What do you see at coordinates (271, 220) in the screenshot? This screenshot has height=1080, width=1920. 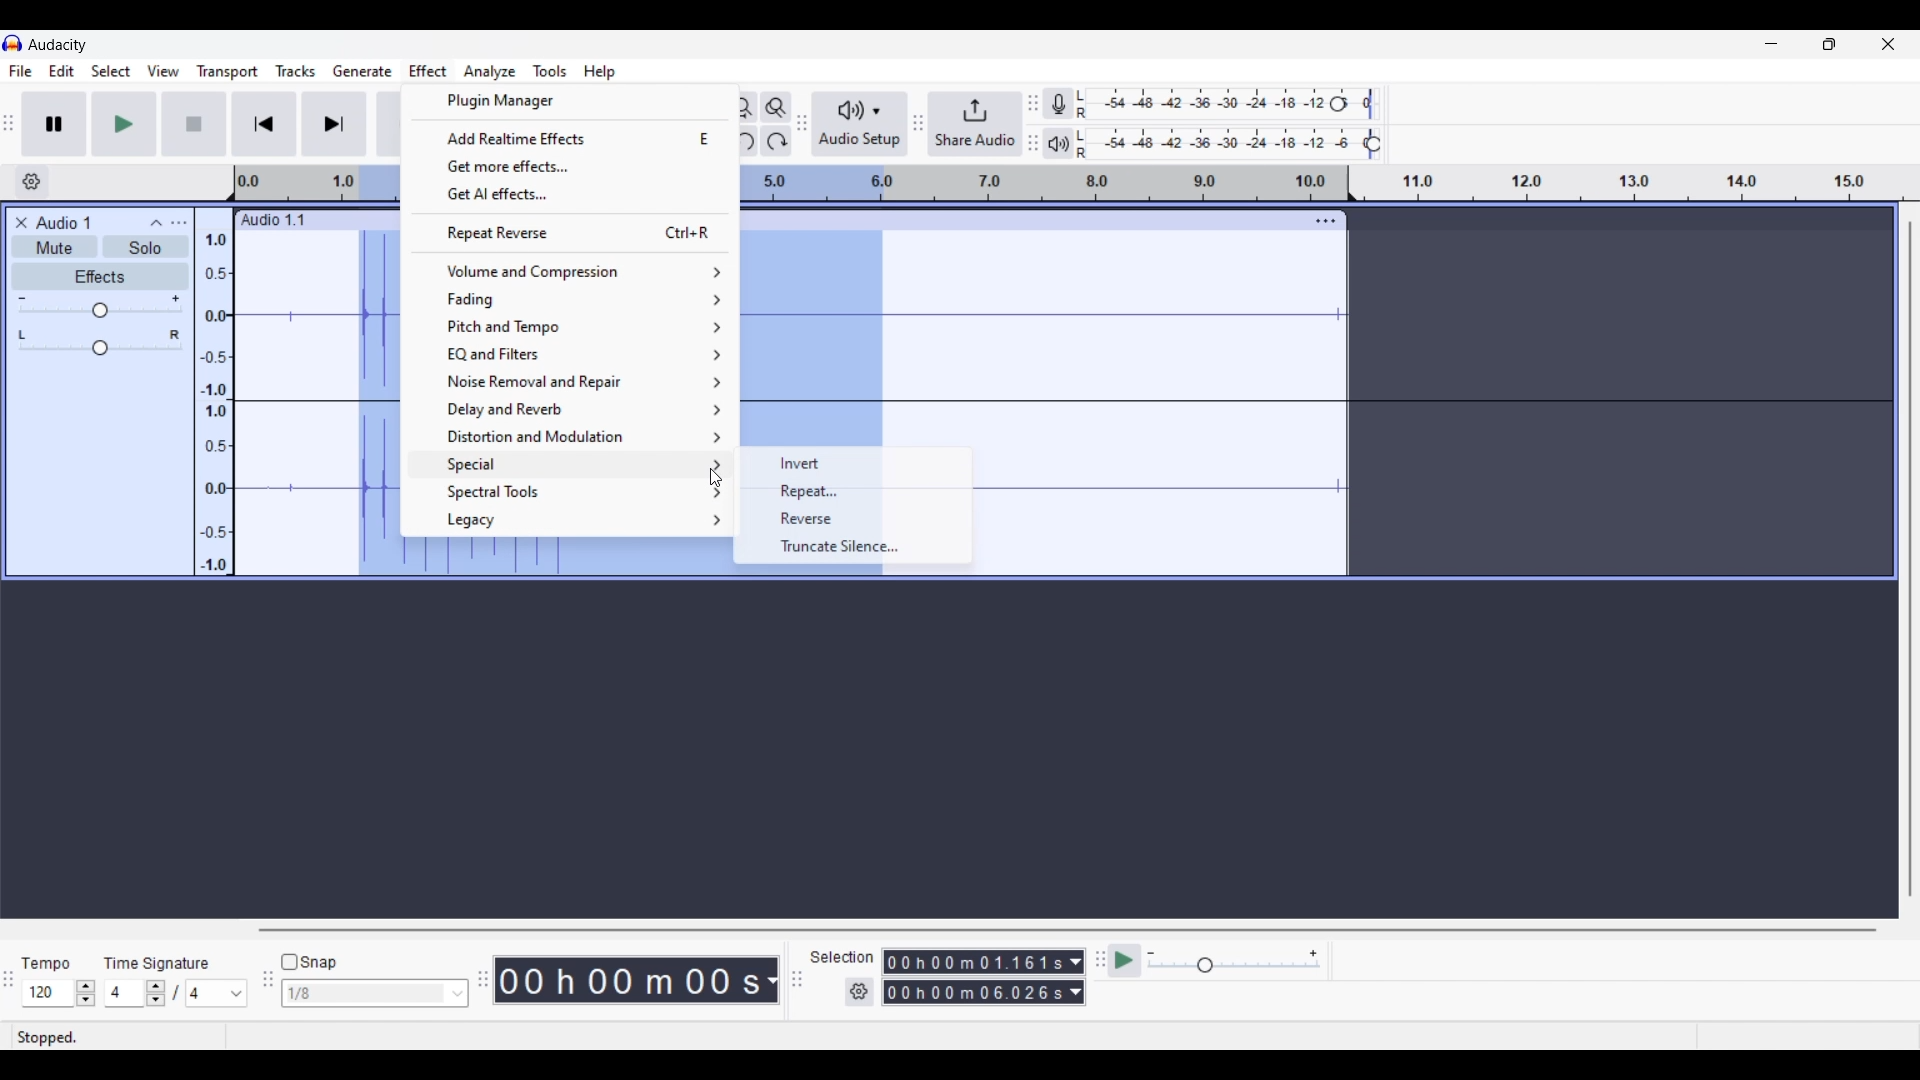 I see `Name of recorded audio` at bounding box center [271, 220].